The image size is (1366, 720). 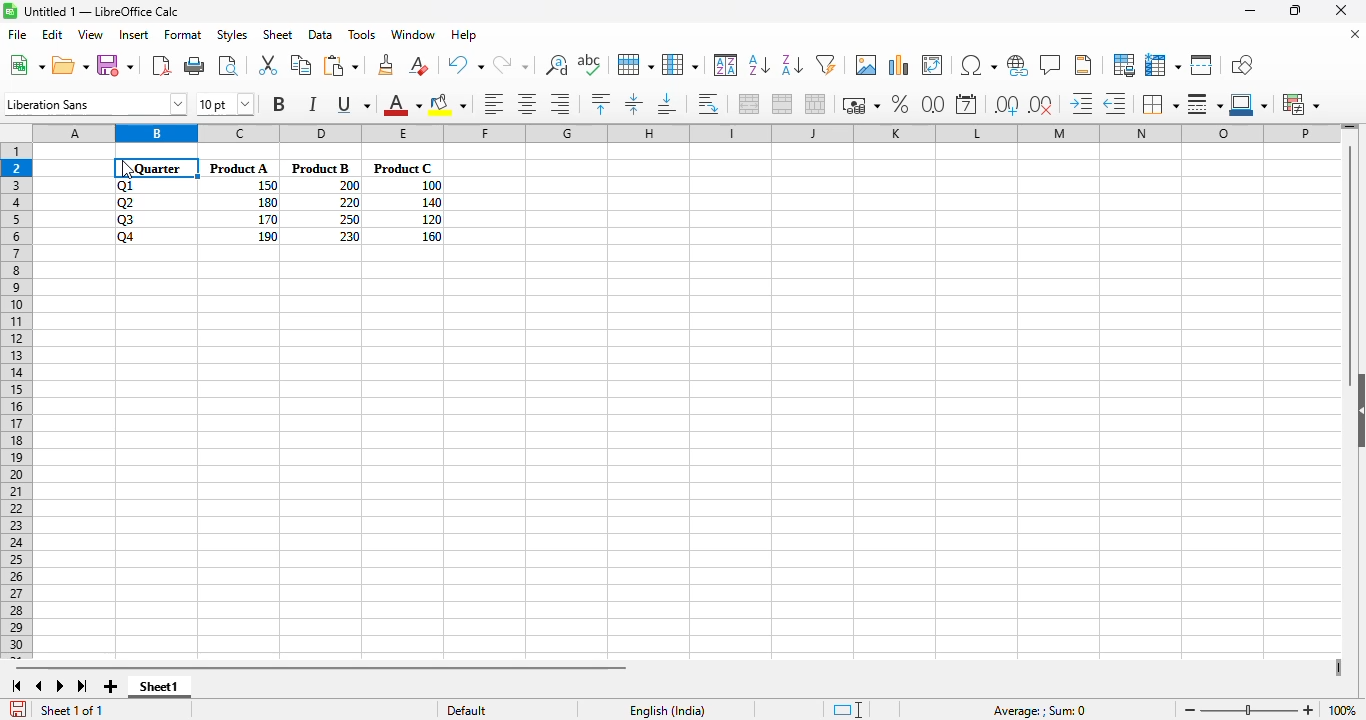 What do you see at coordinates (183, 35) in the screenshot?
I see `format` at bounding box center [183, 35].